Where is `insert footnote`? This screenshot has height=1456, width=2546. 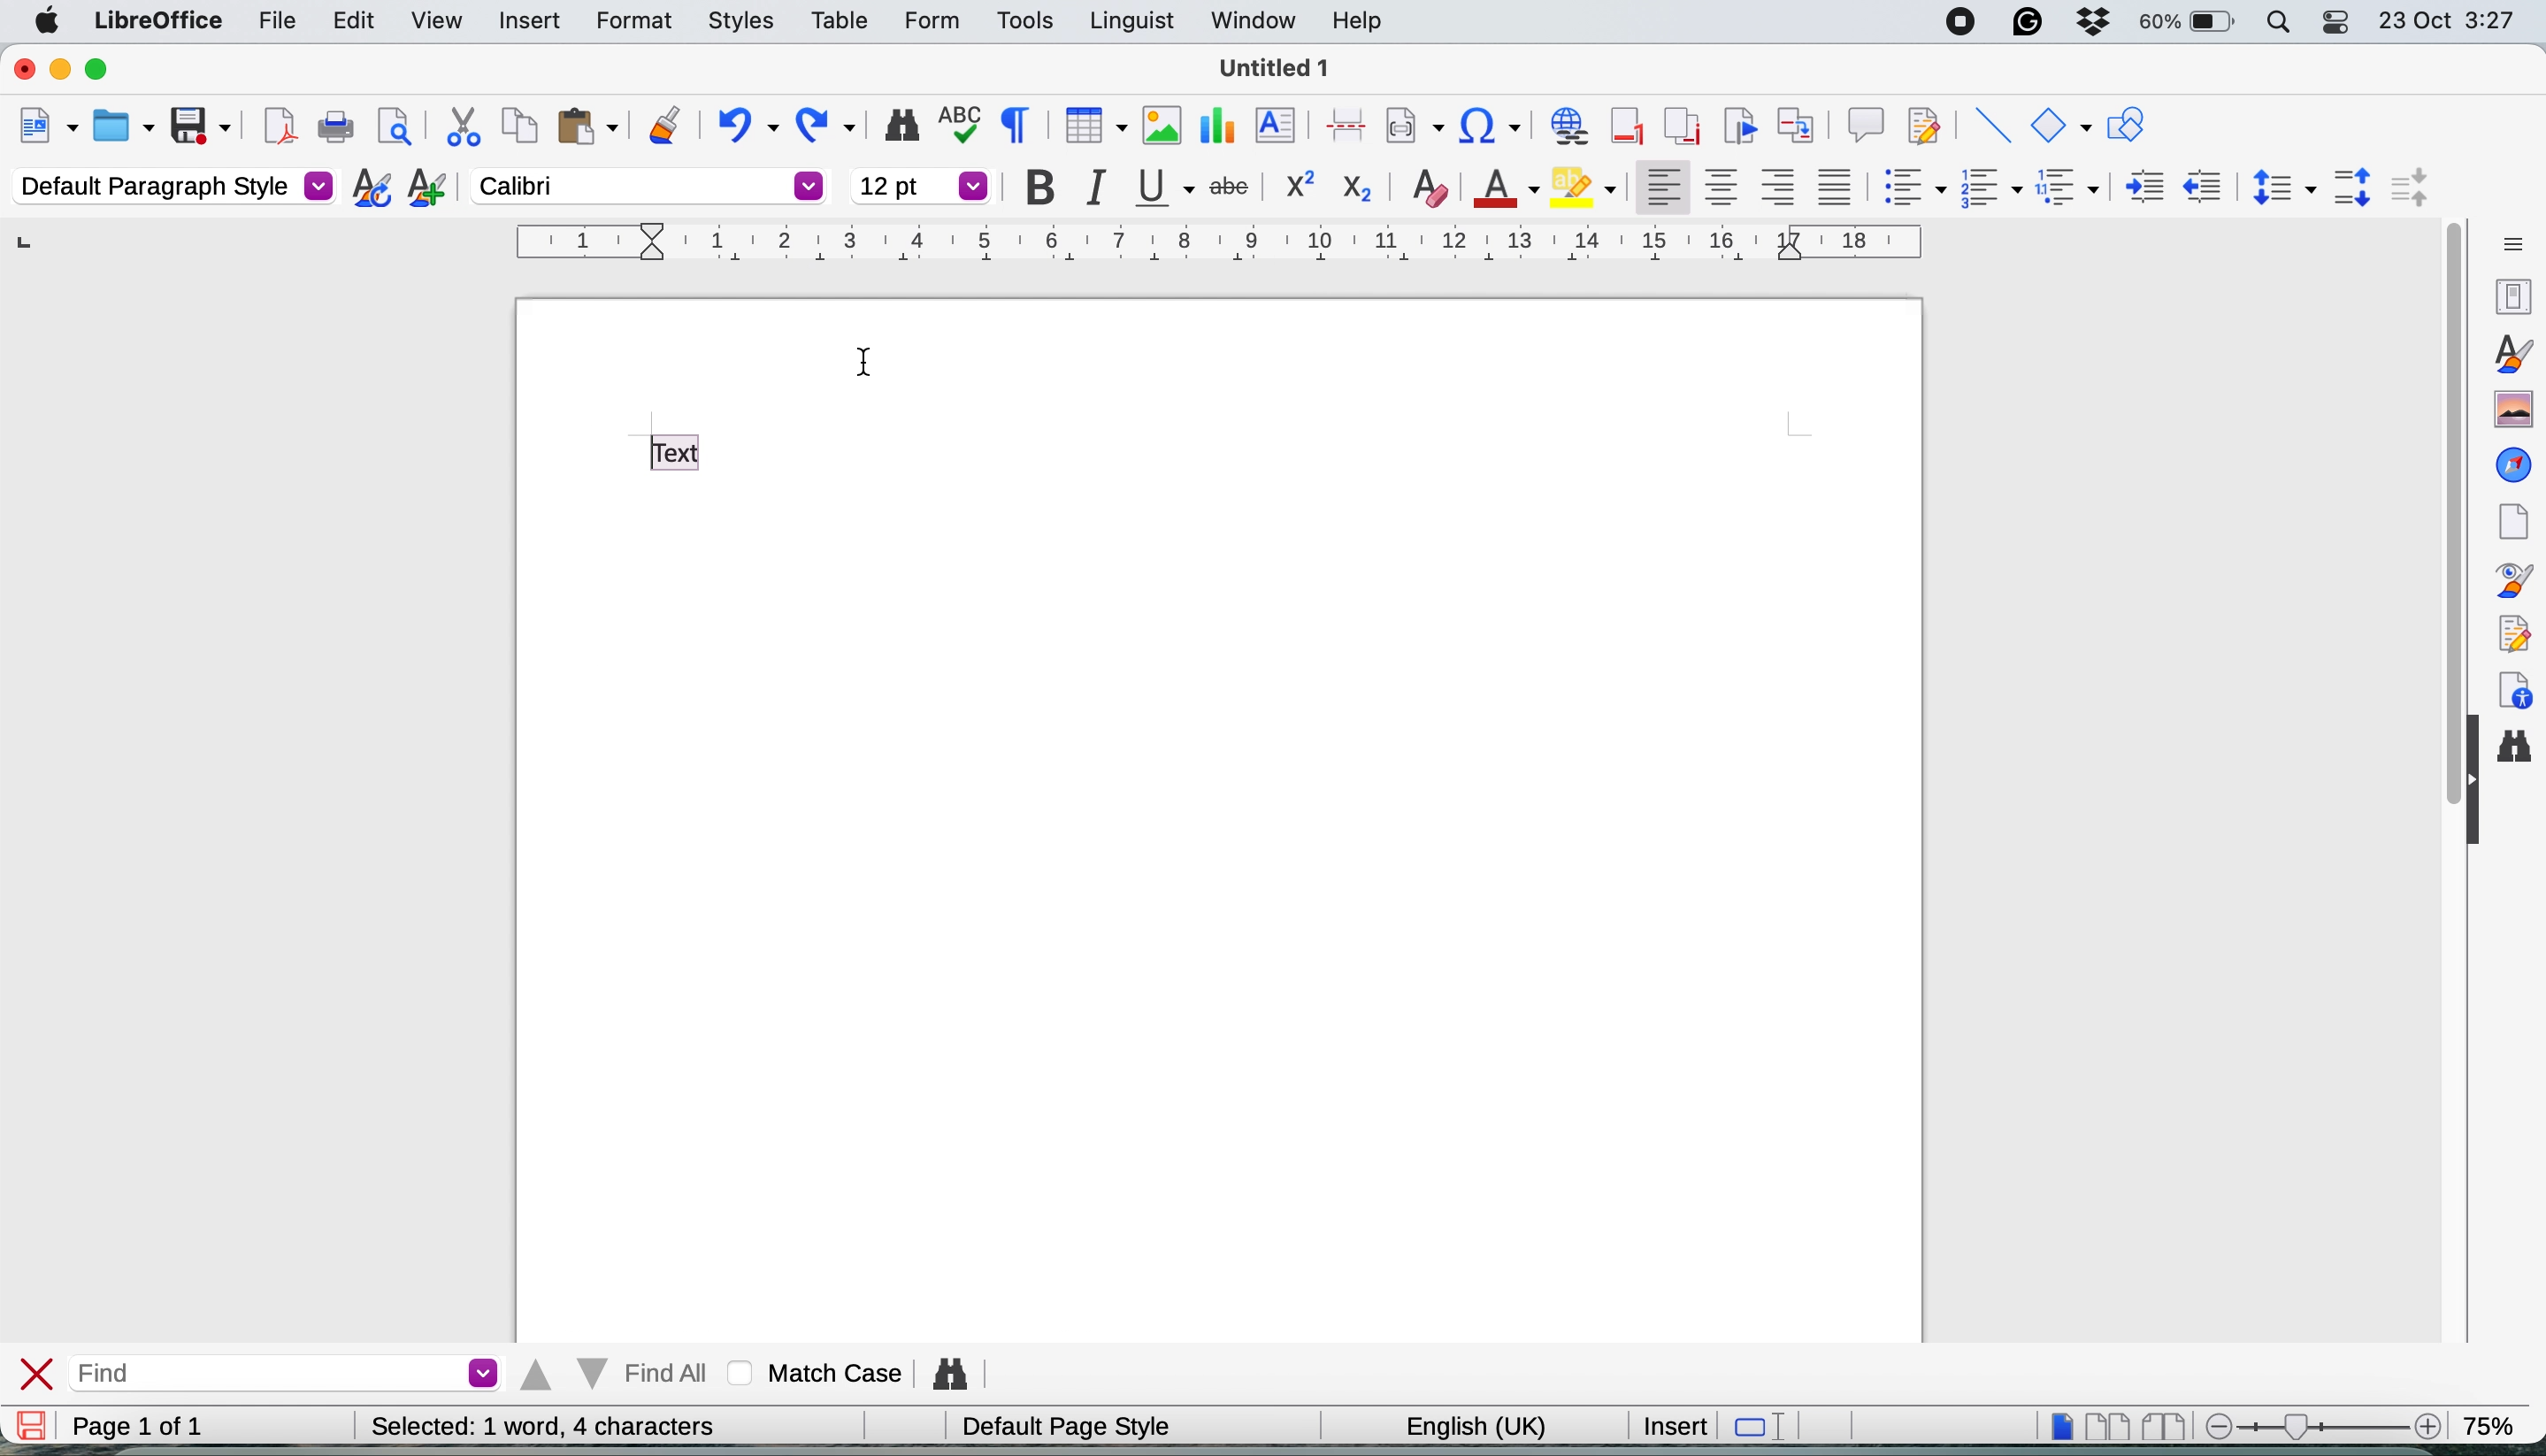 insert footnote is located at coordinates (1624, 126).